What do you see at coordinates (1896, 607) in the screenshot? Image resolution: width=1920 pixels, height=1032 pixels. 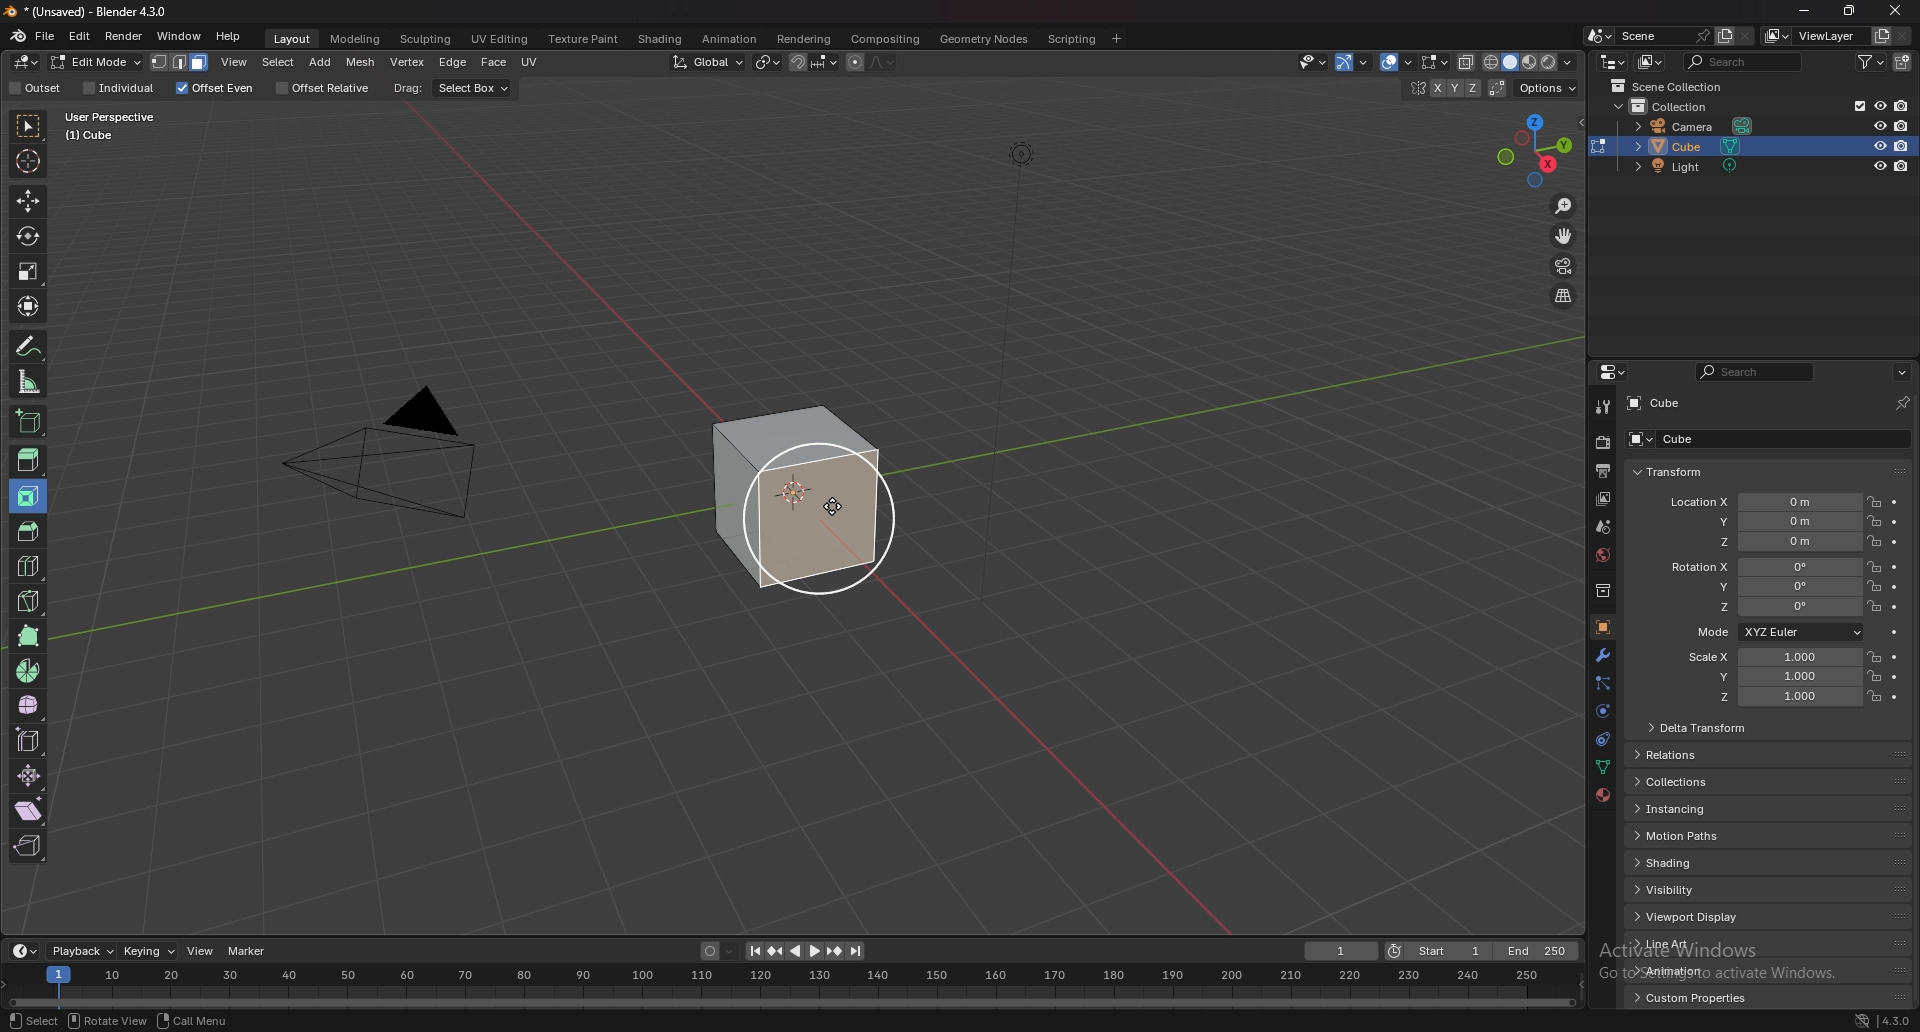 I see `animate property` at bounding box center [1896, 607].